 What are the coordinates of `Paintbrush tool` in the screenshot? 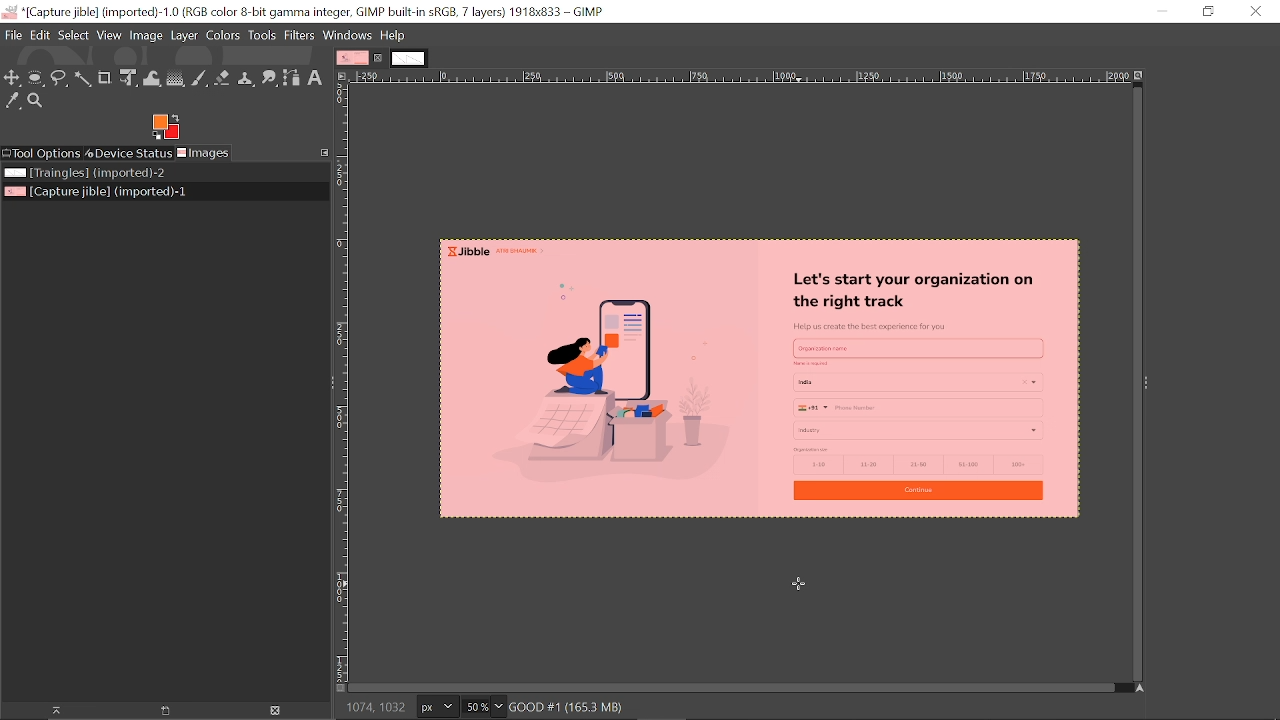 It's located at (199, 79).